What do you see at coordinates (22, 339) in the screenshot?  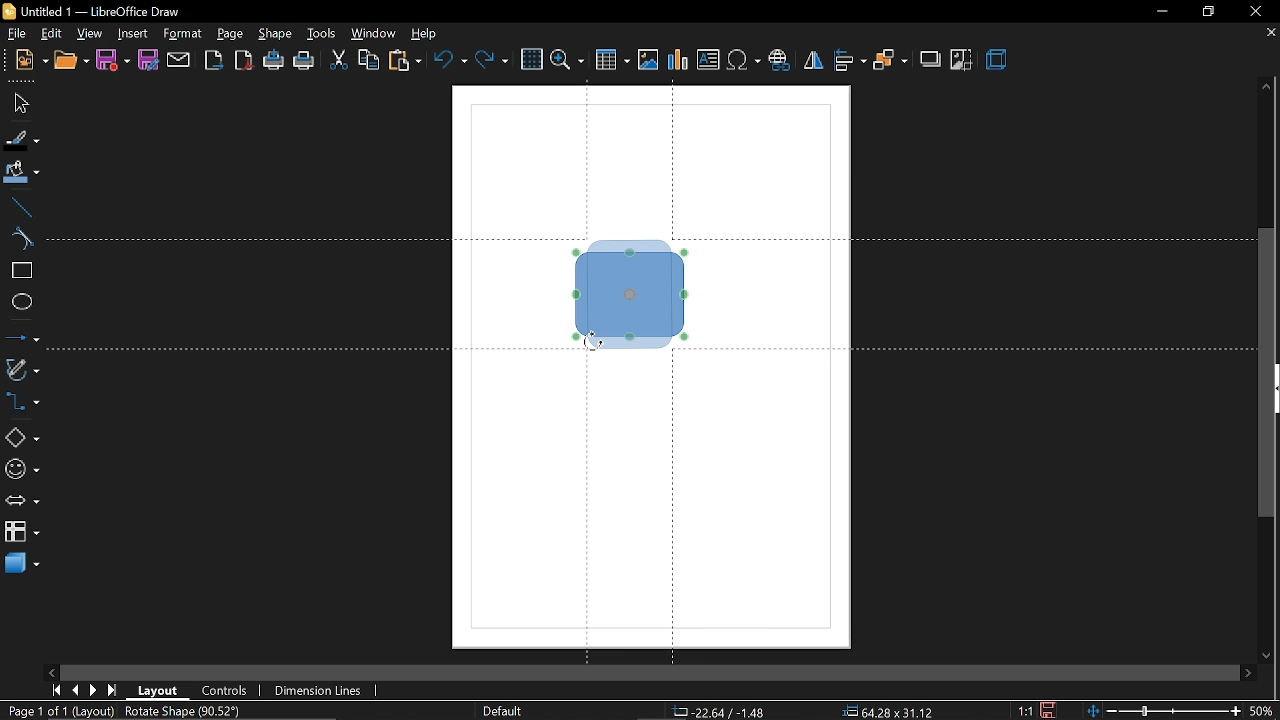 I see `lines and arrows` at bounding box center [22, 339].